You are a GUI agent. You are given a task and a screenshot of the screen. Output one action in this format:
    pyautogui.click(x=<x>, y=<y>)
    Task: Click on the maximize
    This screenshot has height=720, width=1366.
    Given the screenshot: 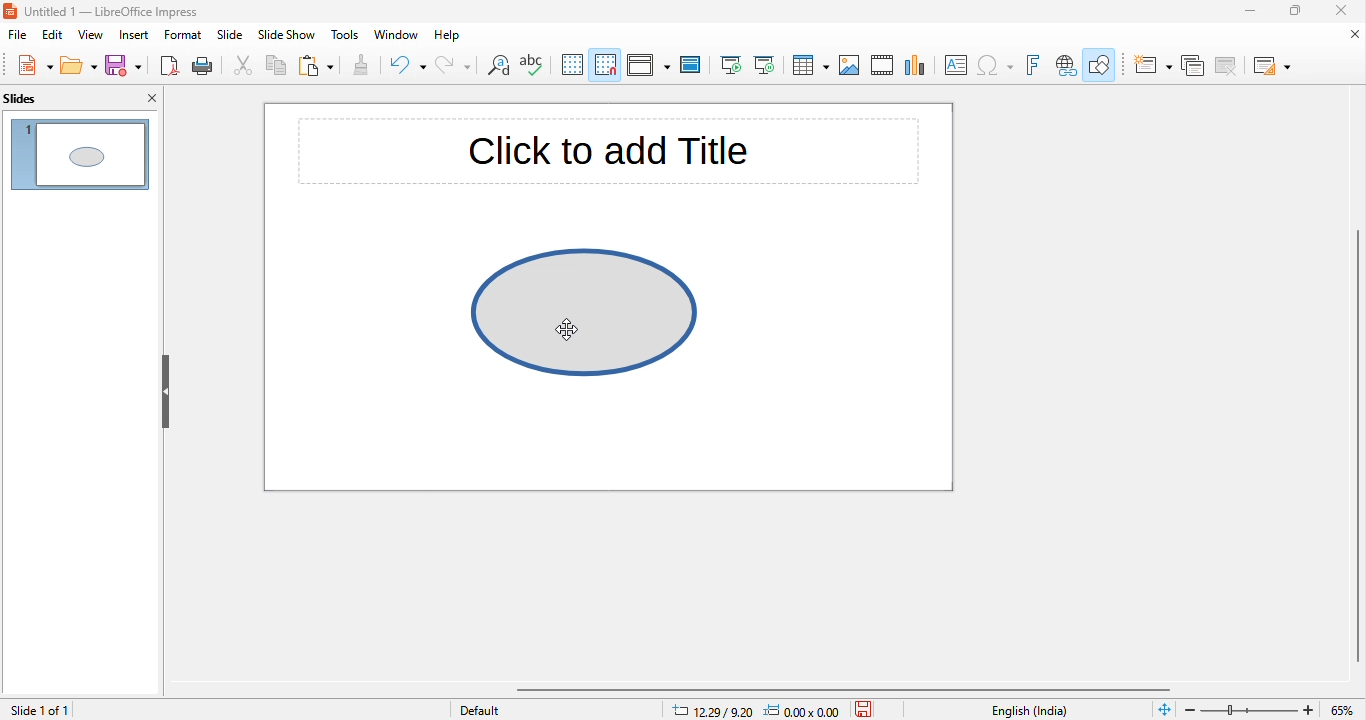 What is the action you would take?
    pyautogui.click(x=1293, y=13)
    